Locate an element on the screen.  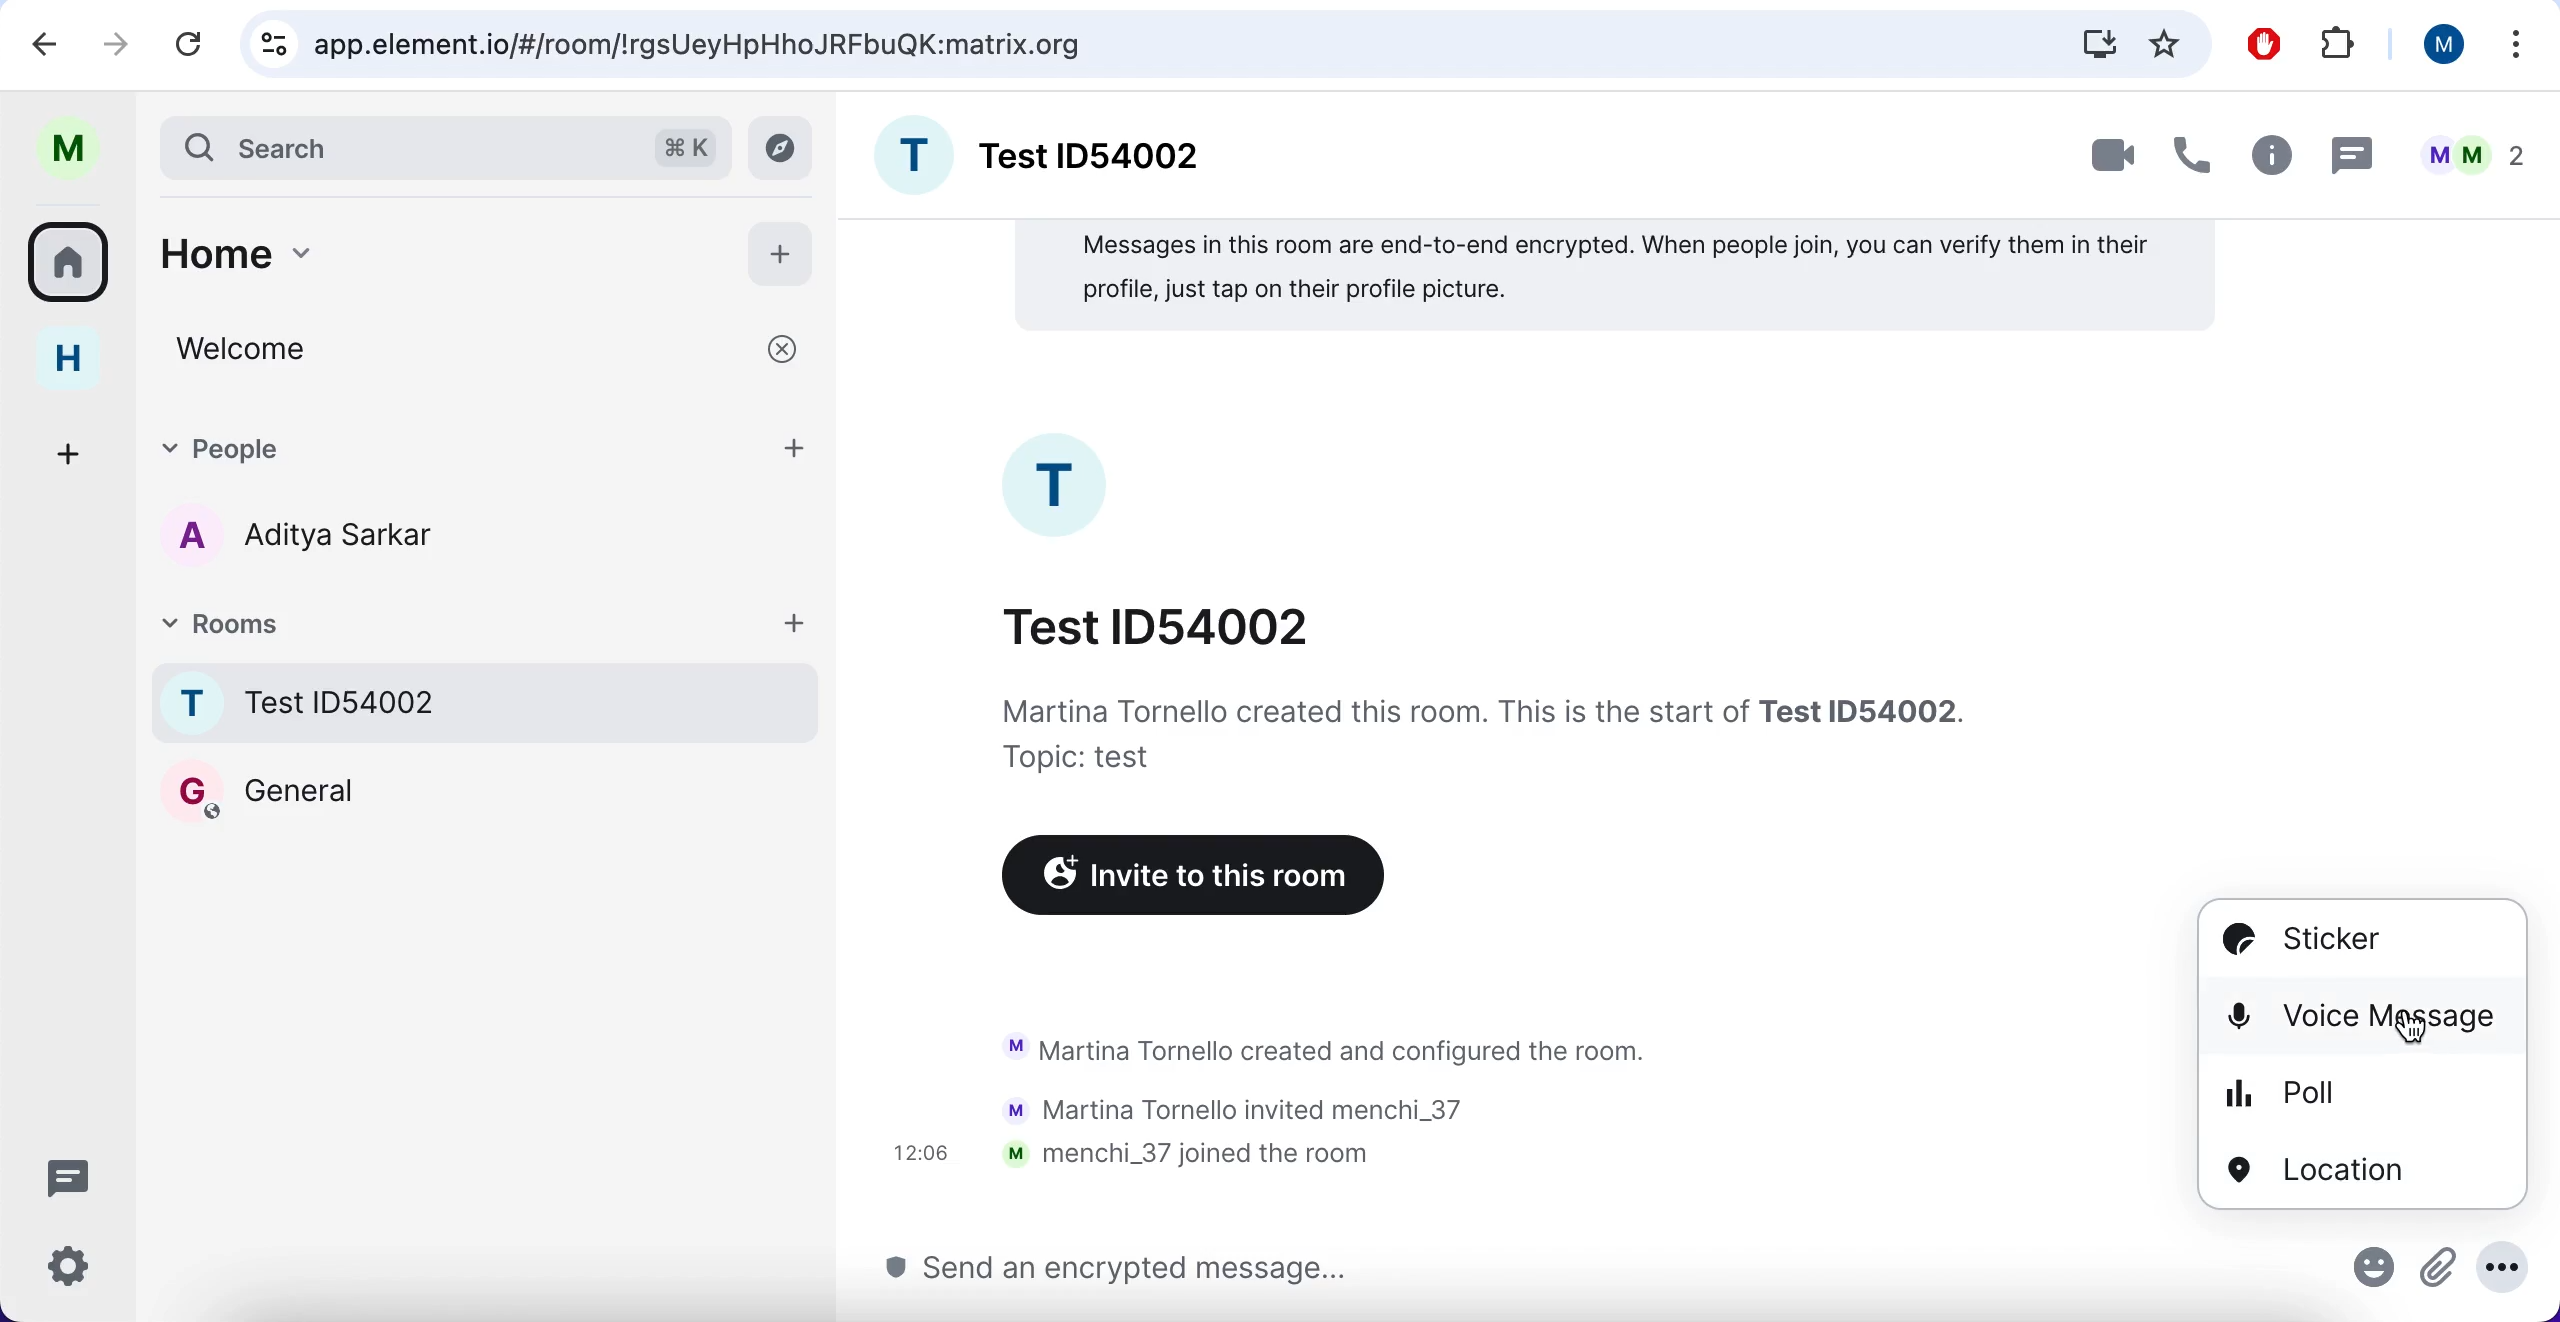
more options is located at coordinates (2504, 1267).